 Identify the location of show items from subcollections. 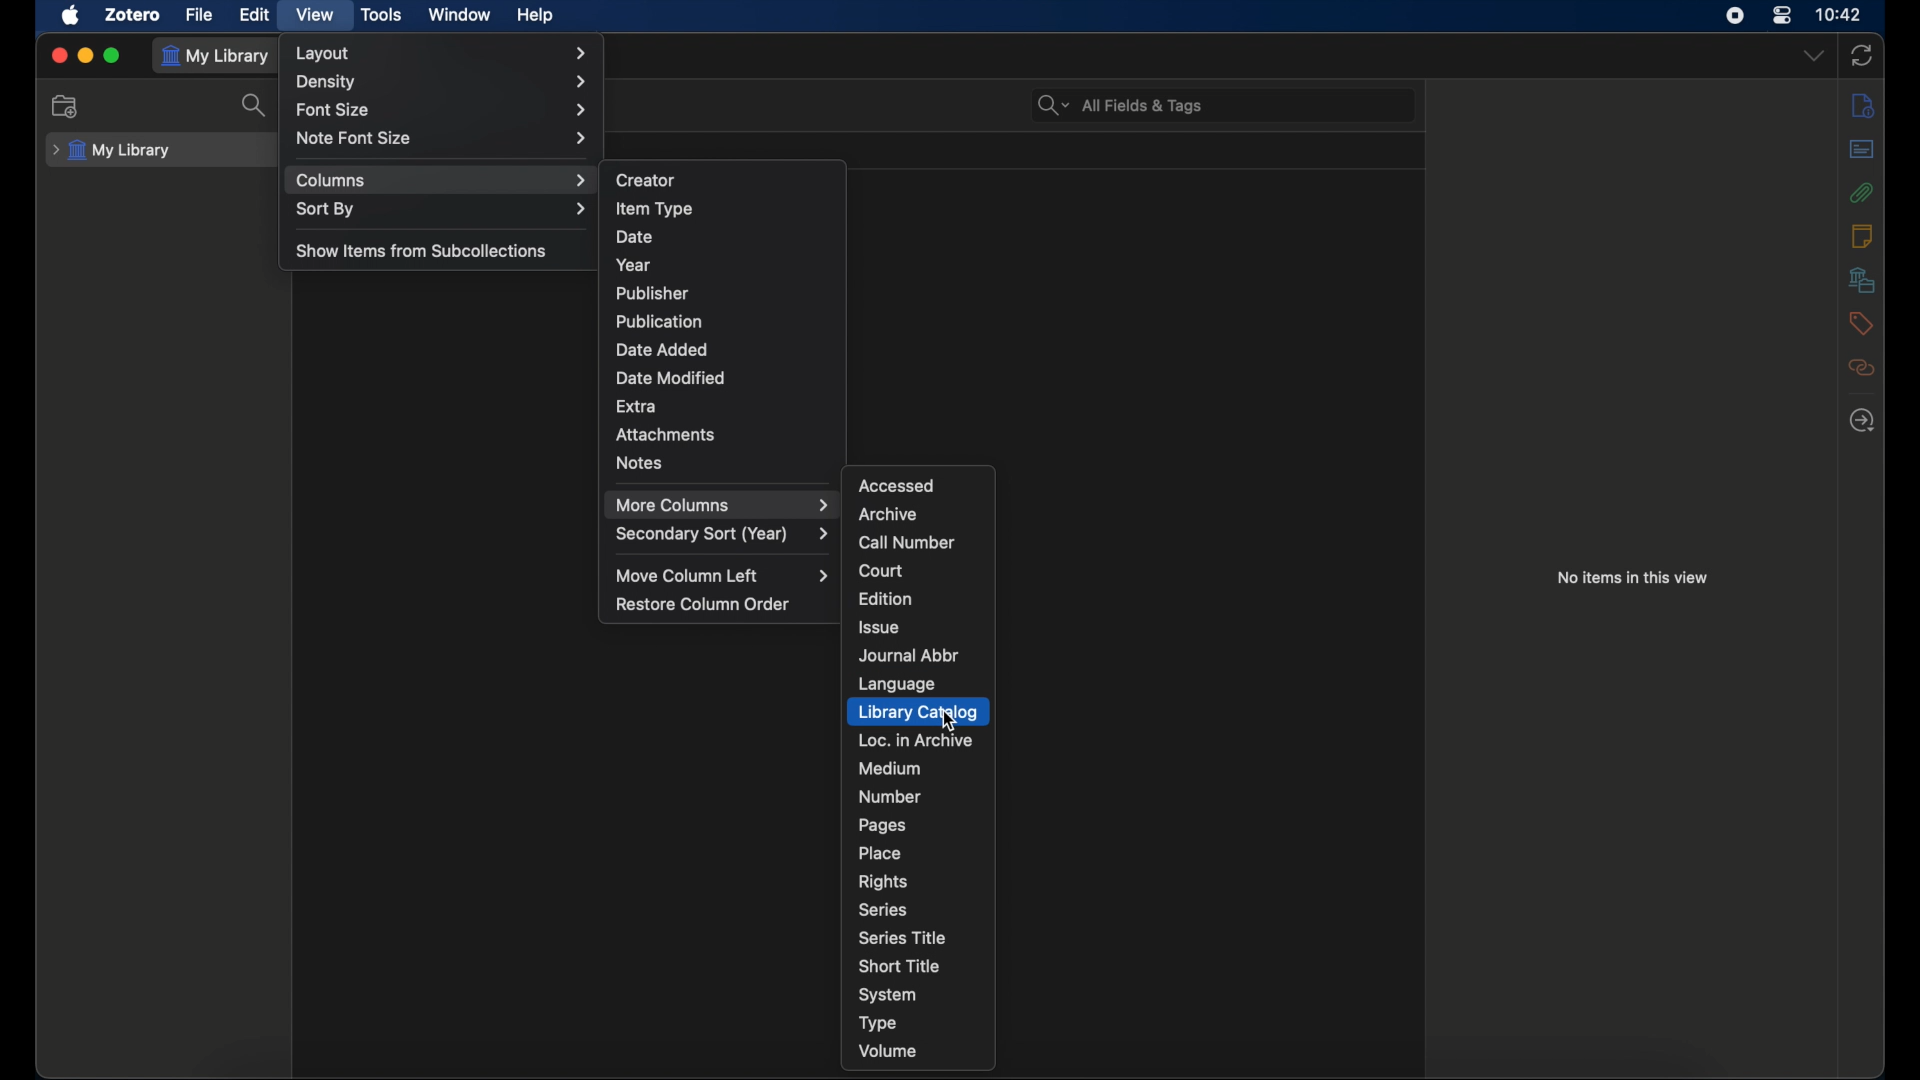
(421, 252).